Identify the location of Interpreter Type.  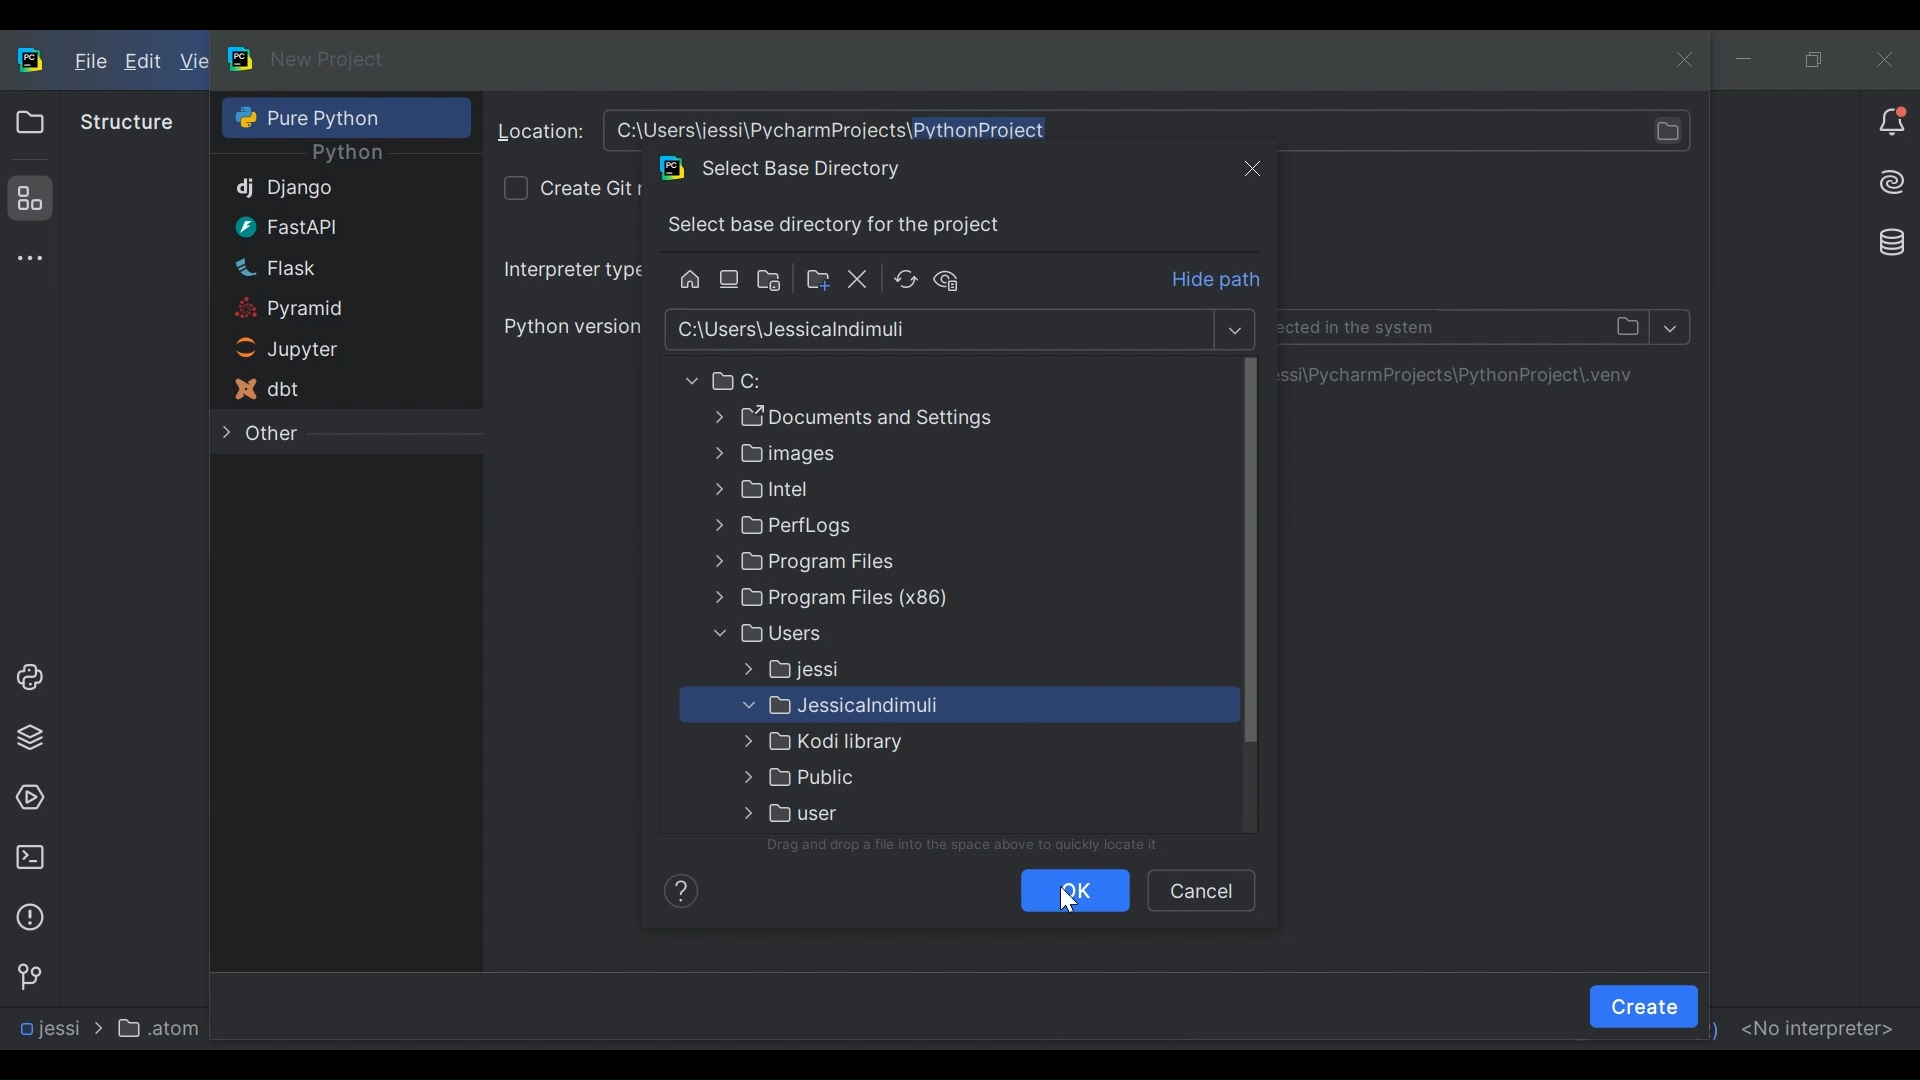
(571, 269).